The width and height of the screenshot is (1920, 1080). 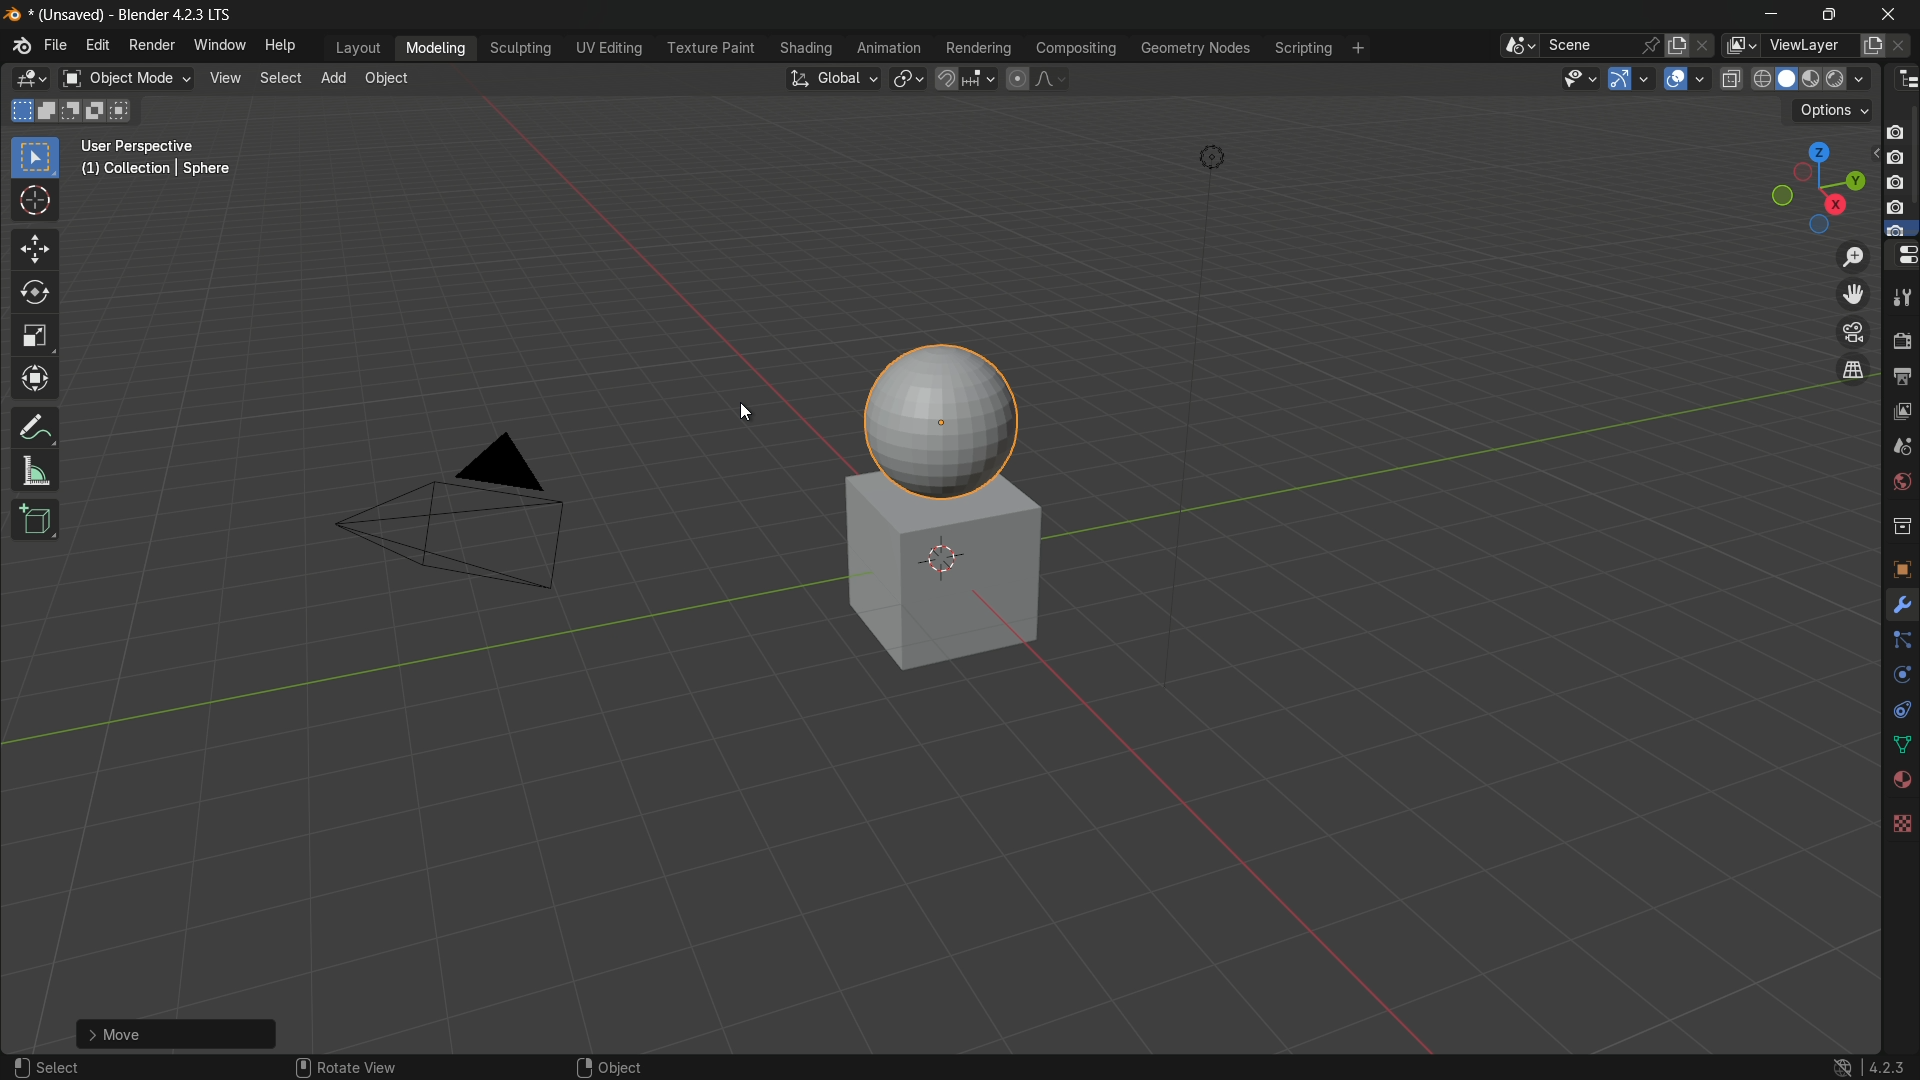 I want to click on scripting menu, so click(x=1302, y=47).